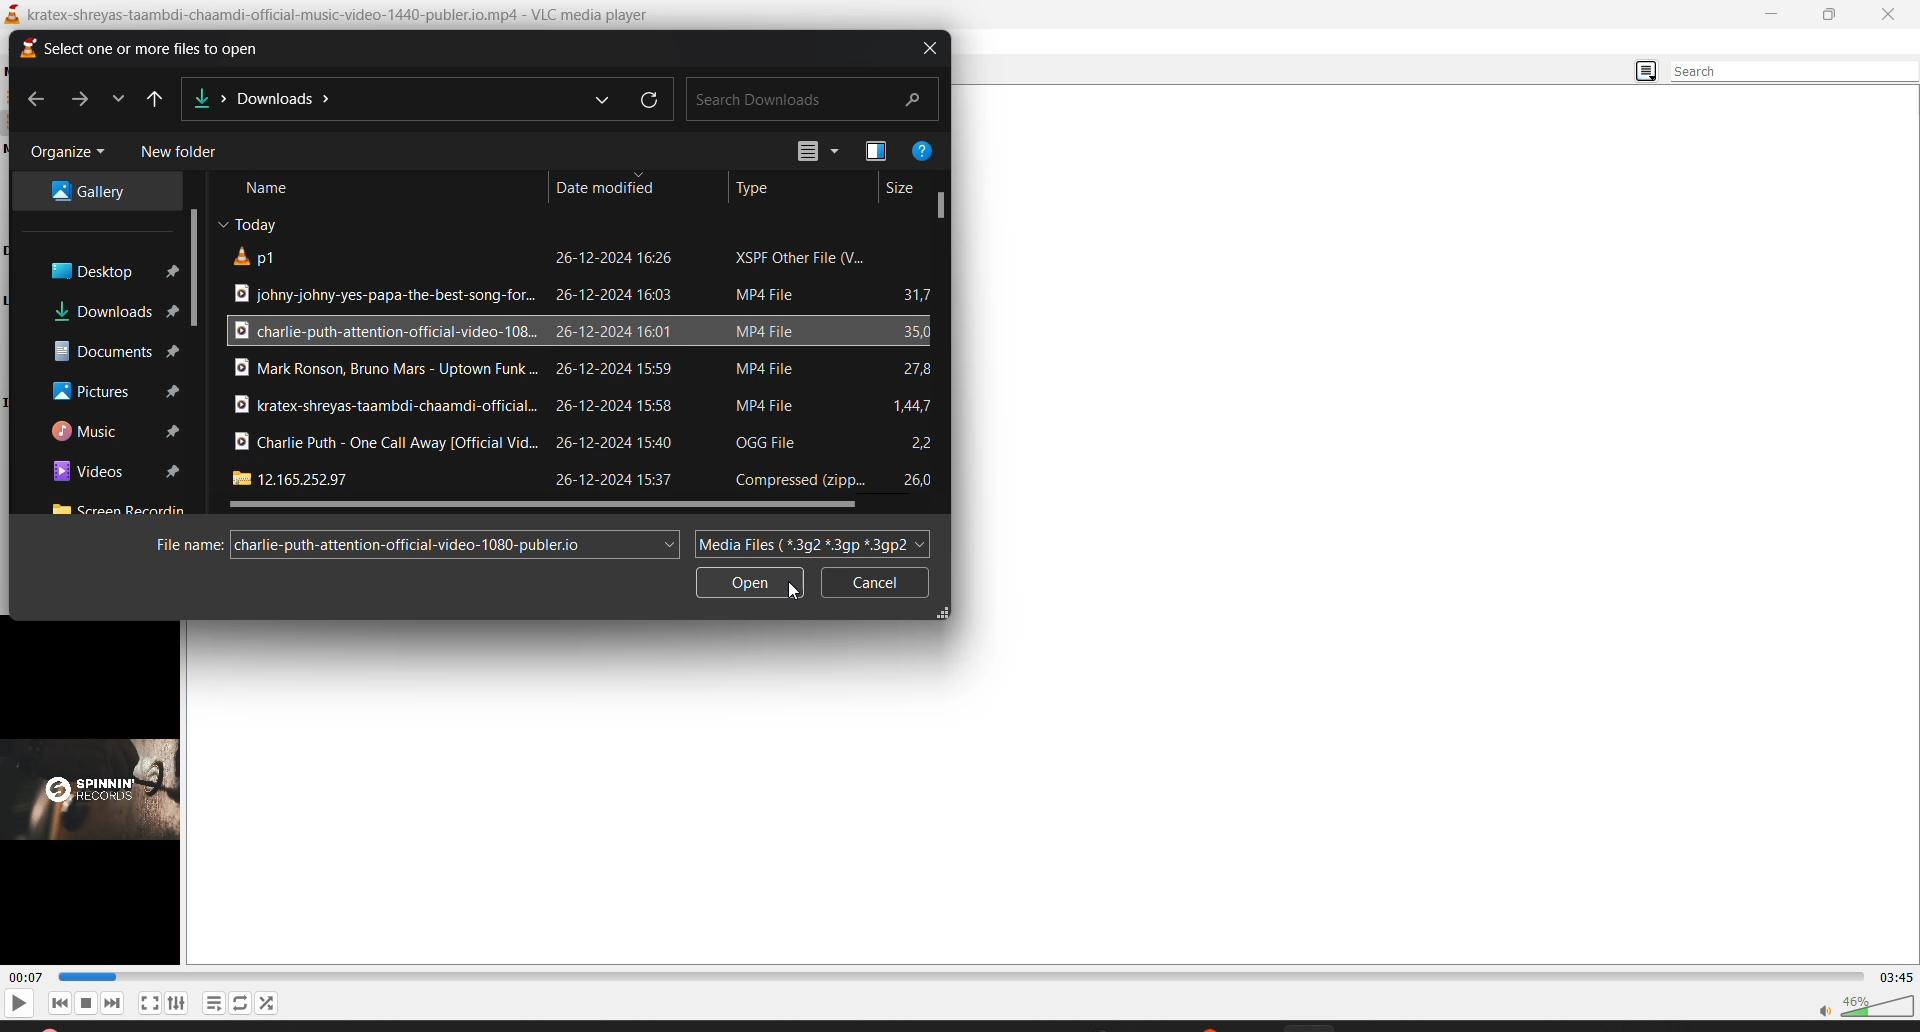 This screenshot has height=1032, width=1920. Describe the element at coordinates (775, 298) in the screenshot. I see `file type` at that location.